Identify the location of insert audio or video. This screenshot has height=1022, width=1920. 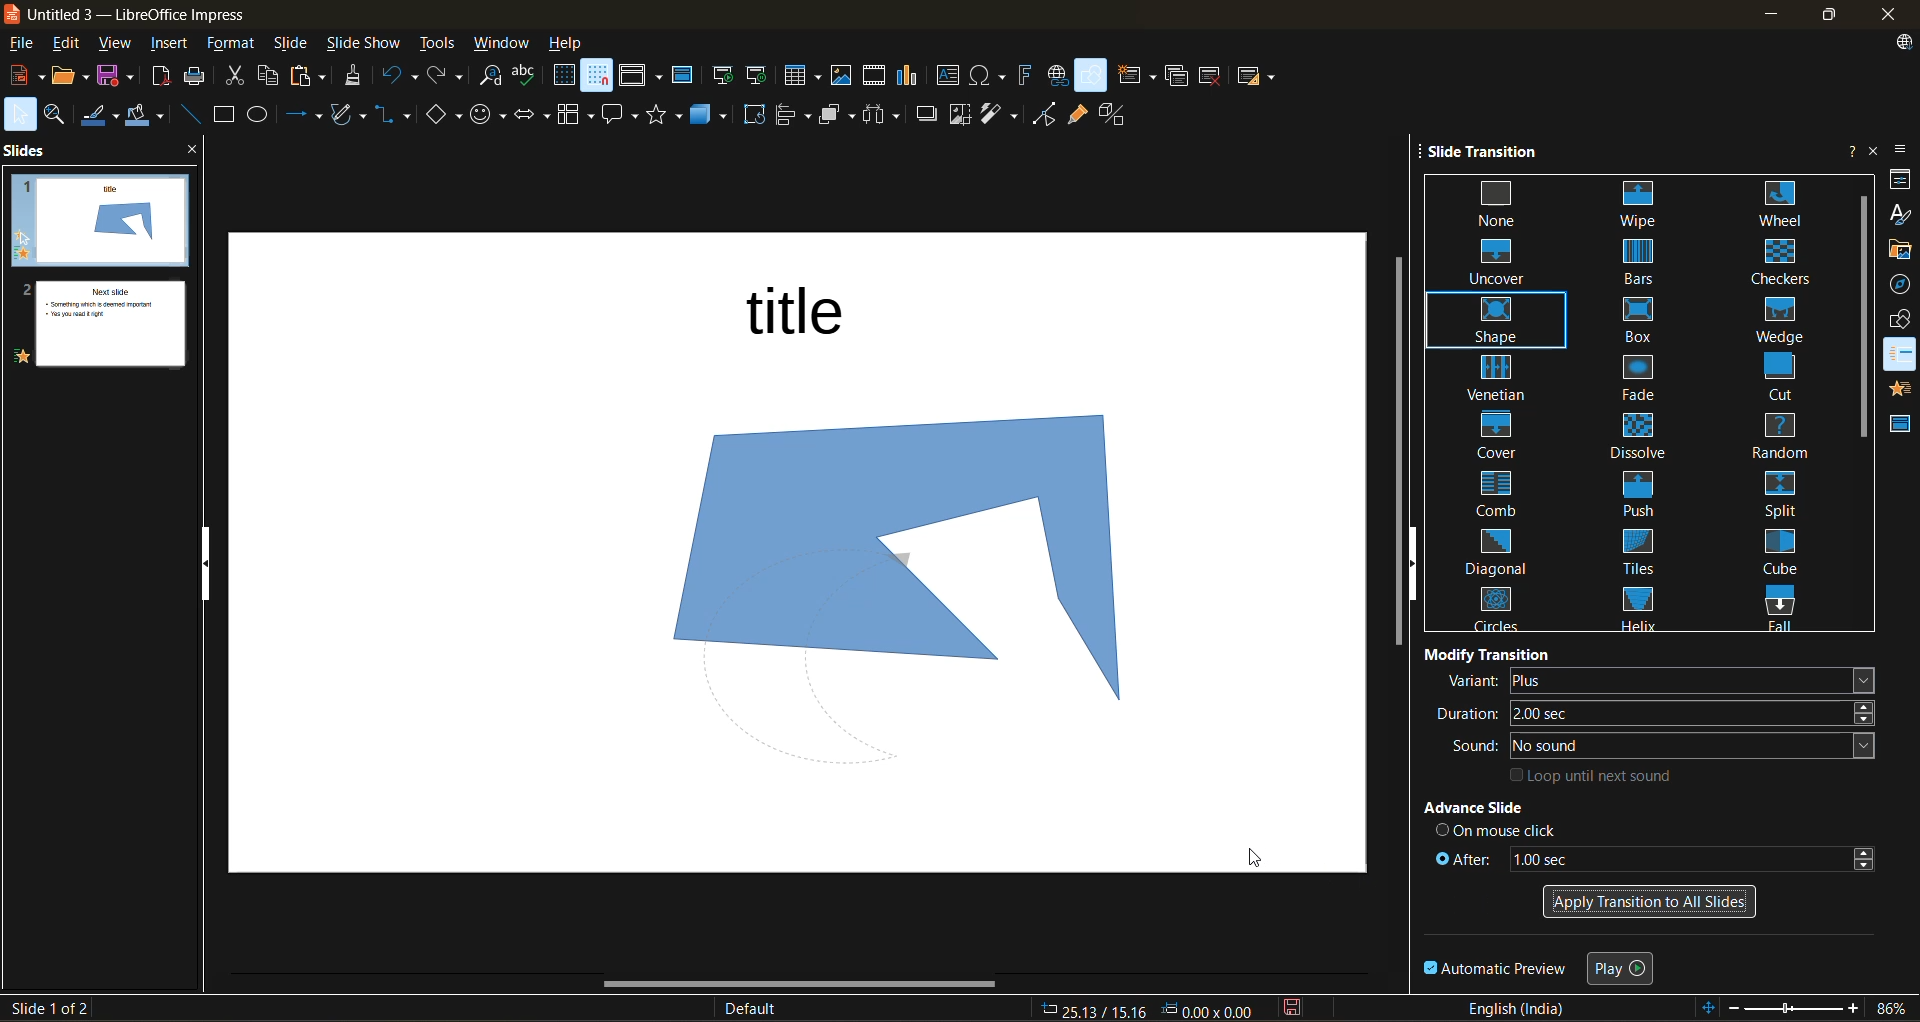
(877, 80).